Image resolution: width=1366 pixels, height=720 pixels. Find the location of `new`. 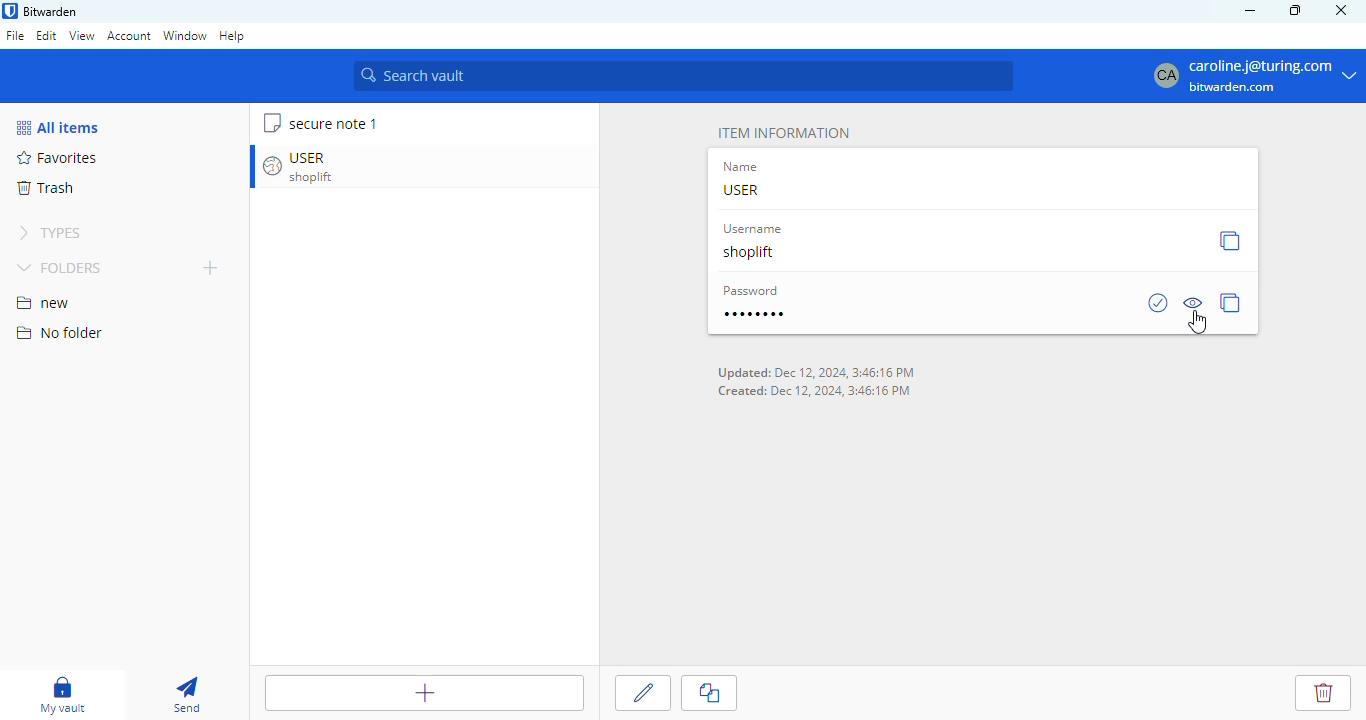

new is located at coordinates (44, 303).